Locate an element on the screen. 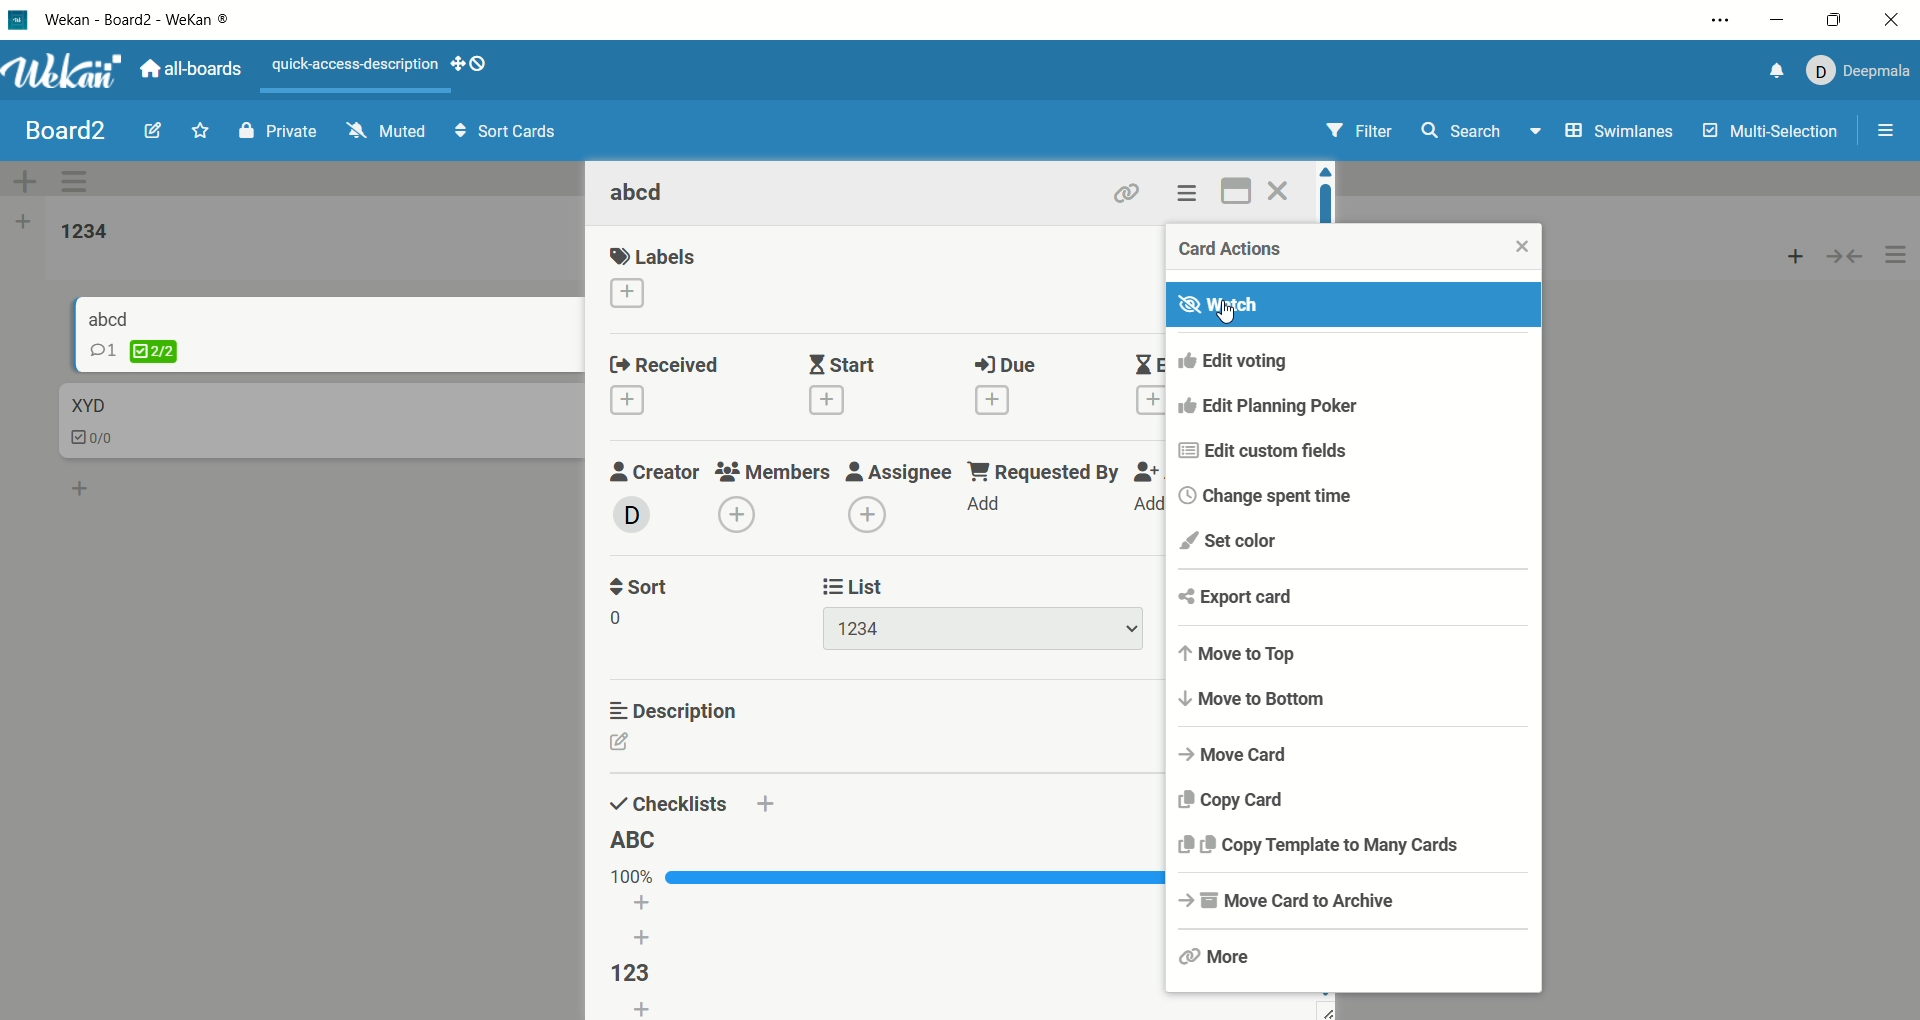 Image resolution: width=1920 pixels, height=1020 pixels. logo is located at coordinates (20, 19).